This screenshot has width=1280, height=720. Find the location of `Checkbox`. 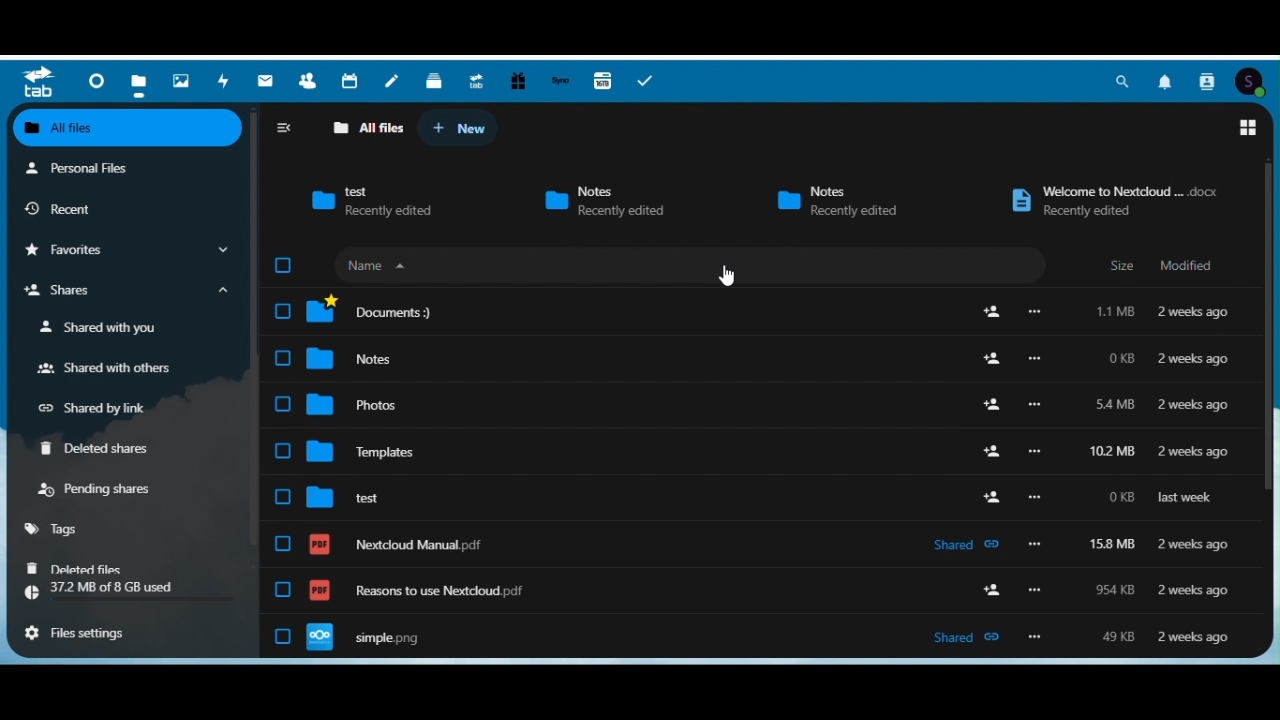

Checkbox is located at coordinates (283, 264).